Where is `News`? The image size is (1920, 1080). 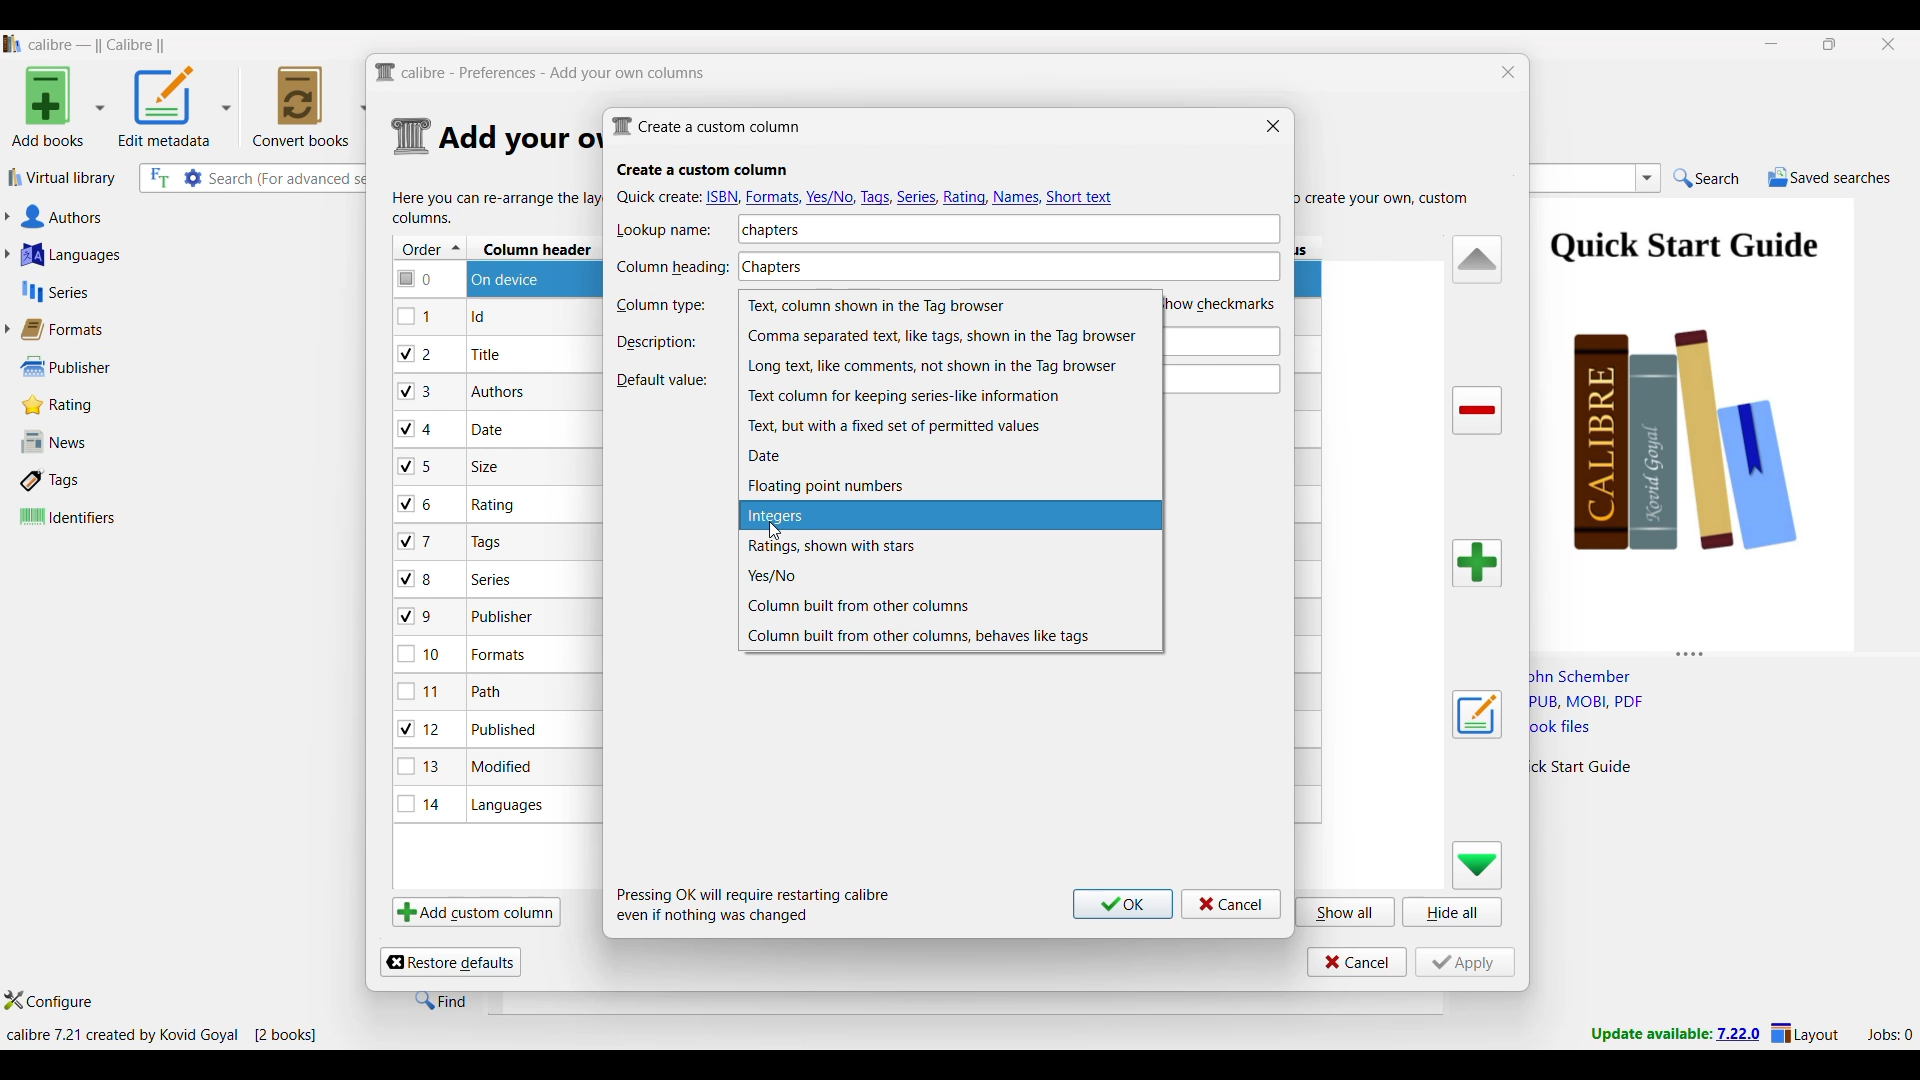
News is located at coordinates (93, 442).